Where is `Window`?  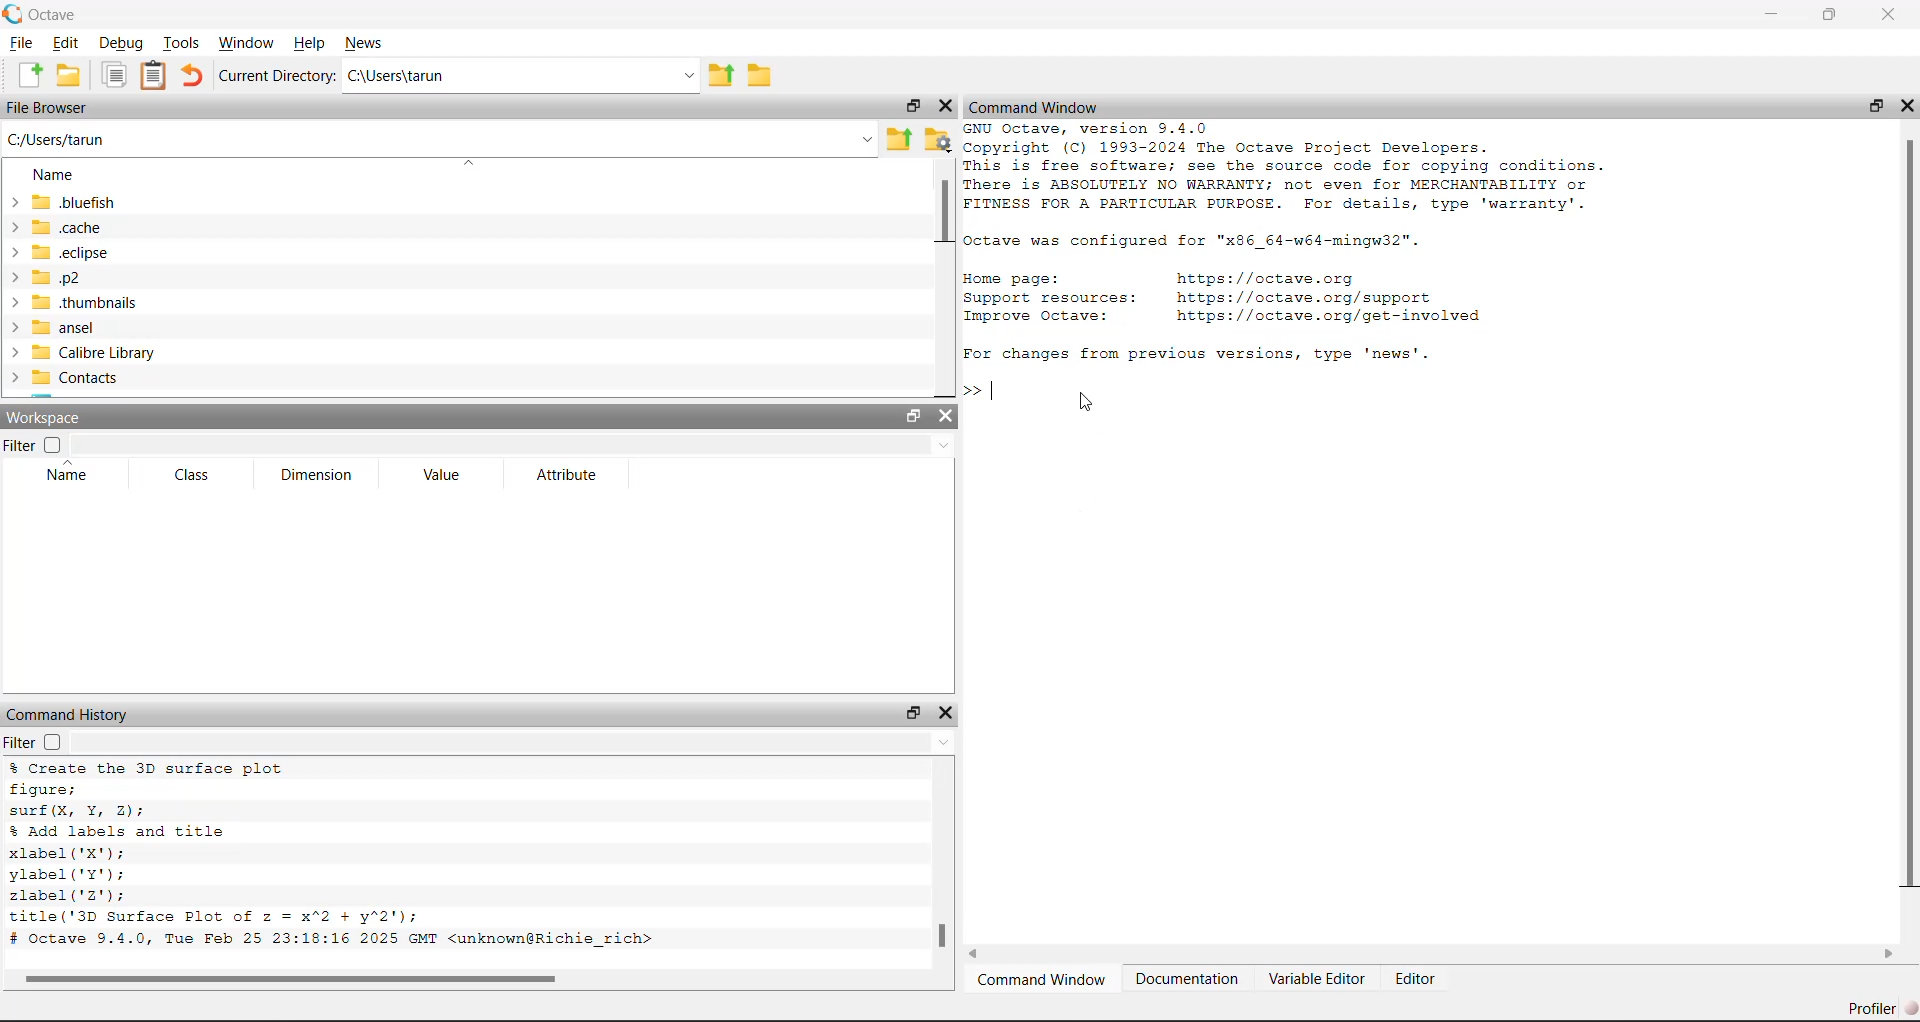 Window is located at coordinates (246, 42).